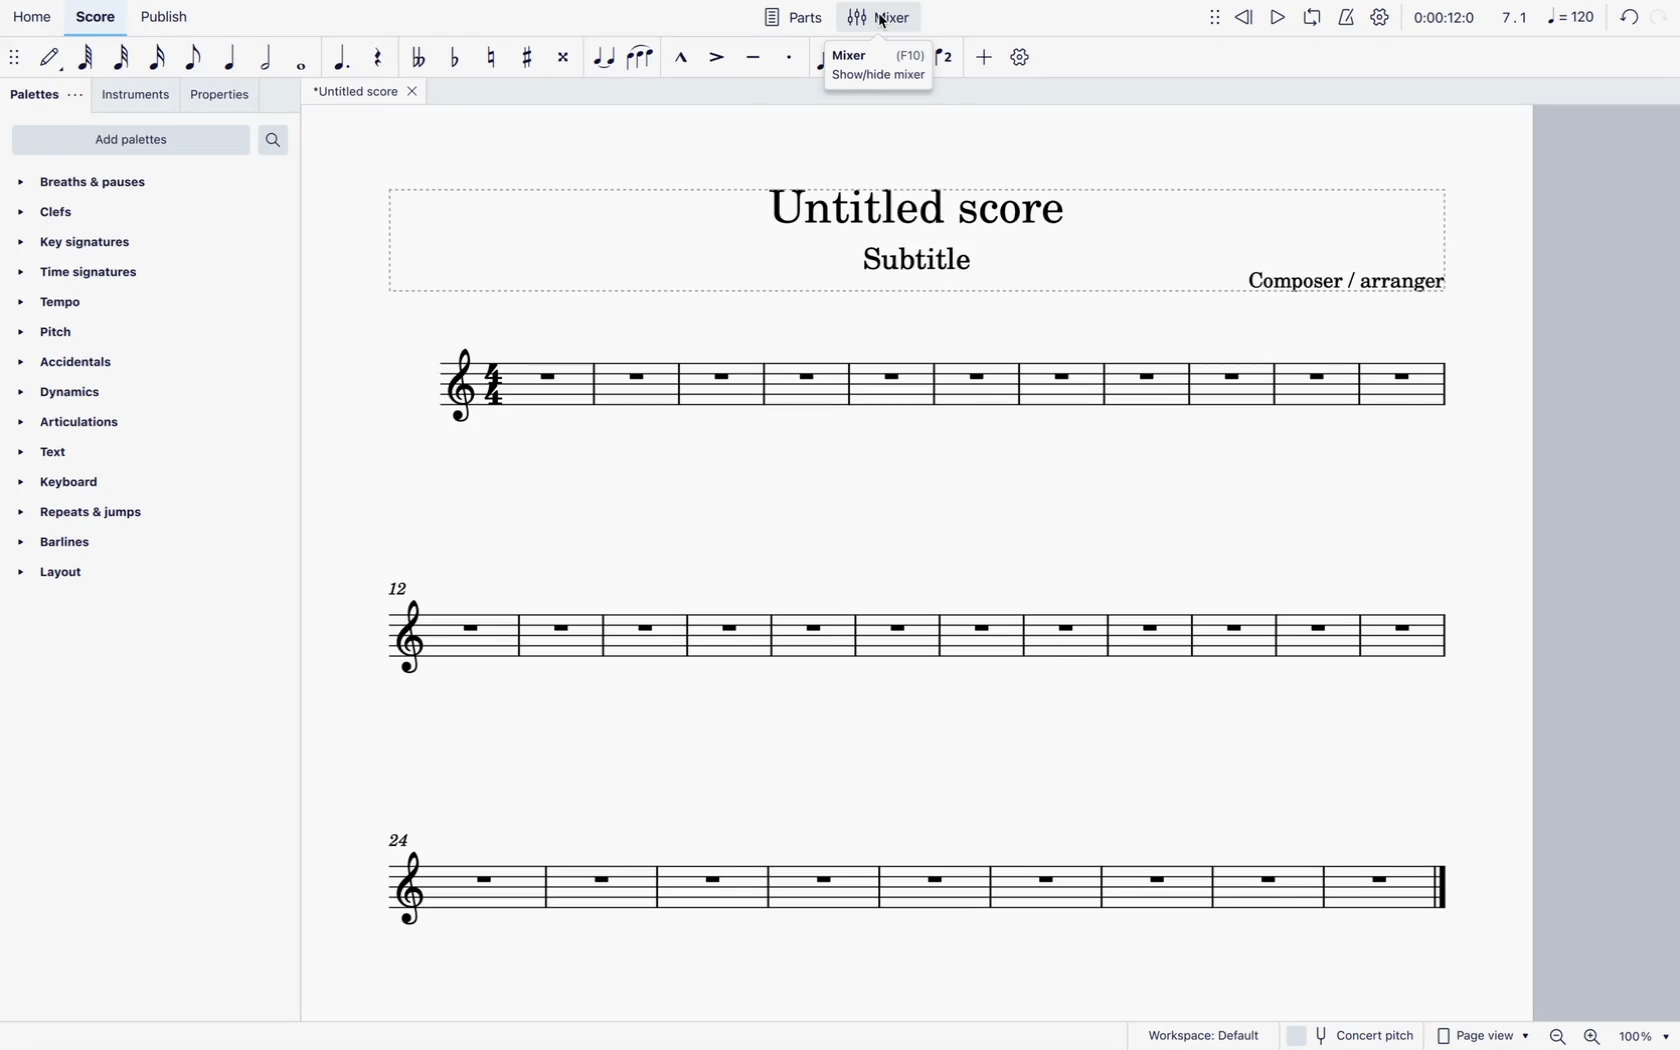 The image size is (1680, 1050). Describe the element at coordinates (130, 140) in the screenshot. I see `add palettes` at that location.